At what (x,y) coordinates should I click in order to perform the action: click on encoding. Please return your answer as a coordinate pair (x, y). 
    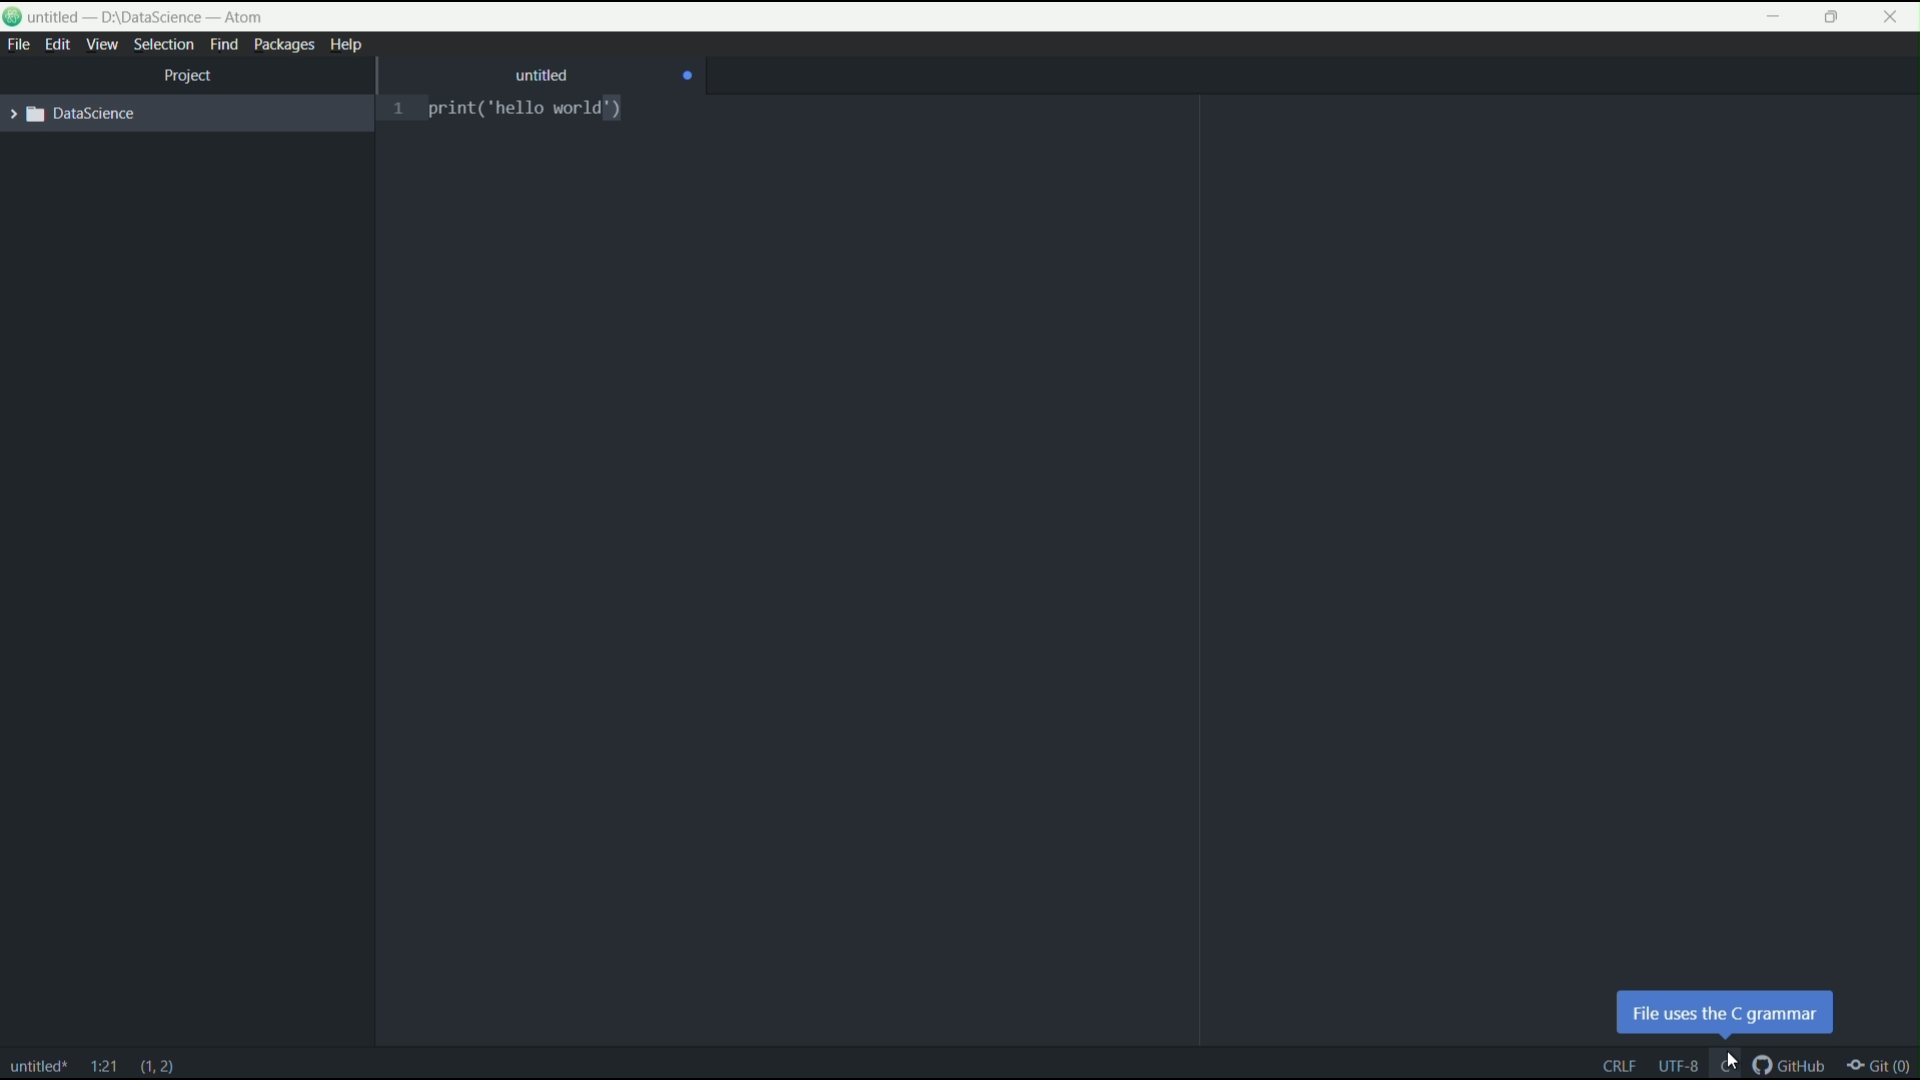
    Looking at the image, I should click on (1678, 1068).